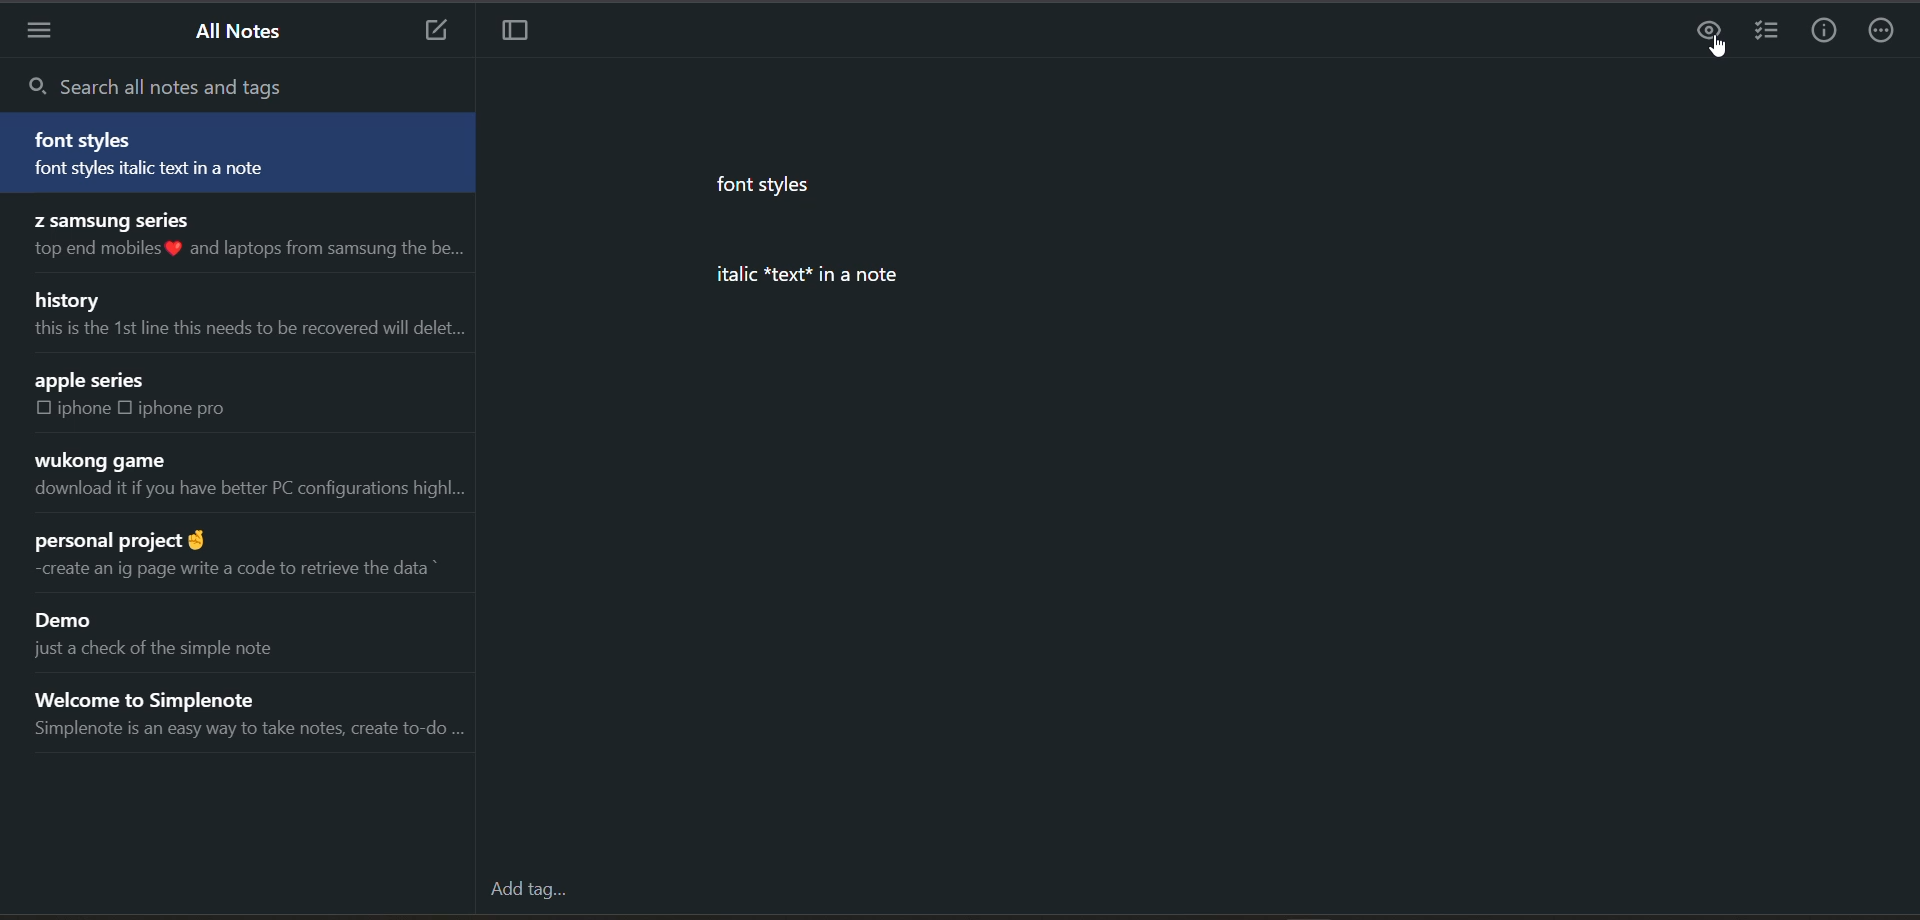  What do you see at coordinates (257, 714) in the screenshot?
I see `note title and preview` at bounding box center [257, 714].